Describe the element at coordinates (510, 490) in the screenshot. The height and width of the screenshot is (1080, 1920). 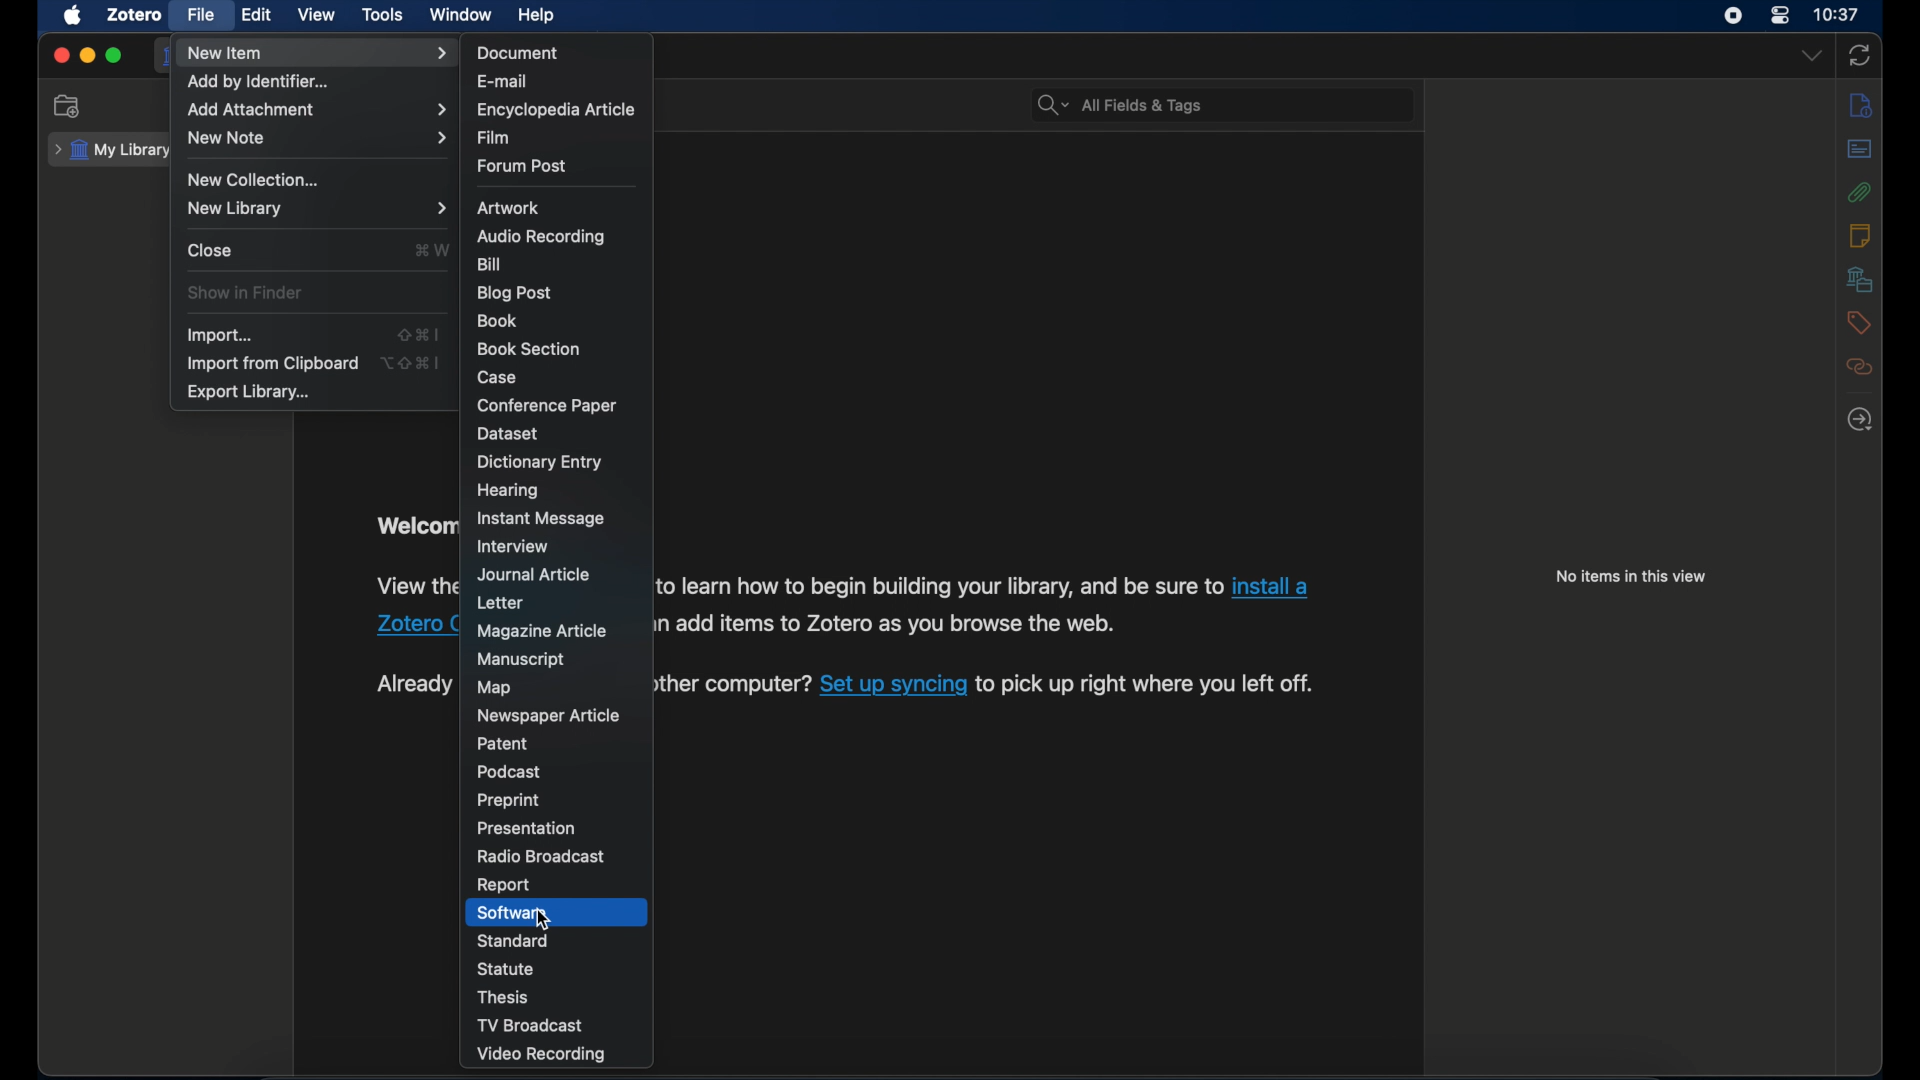
I see `hearing` at that location.